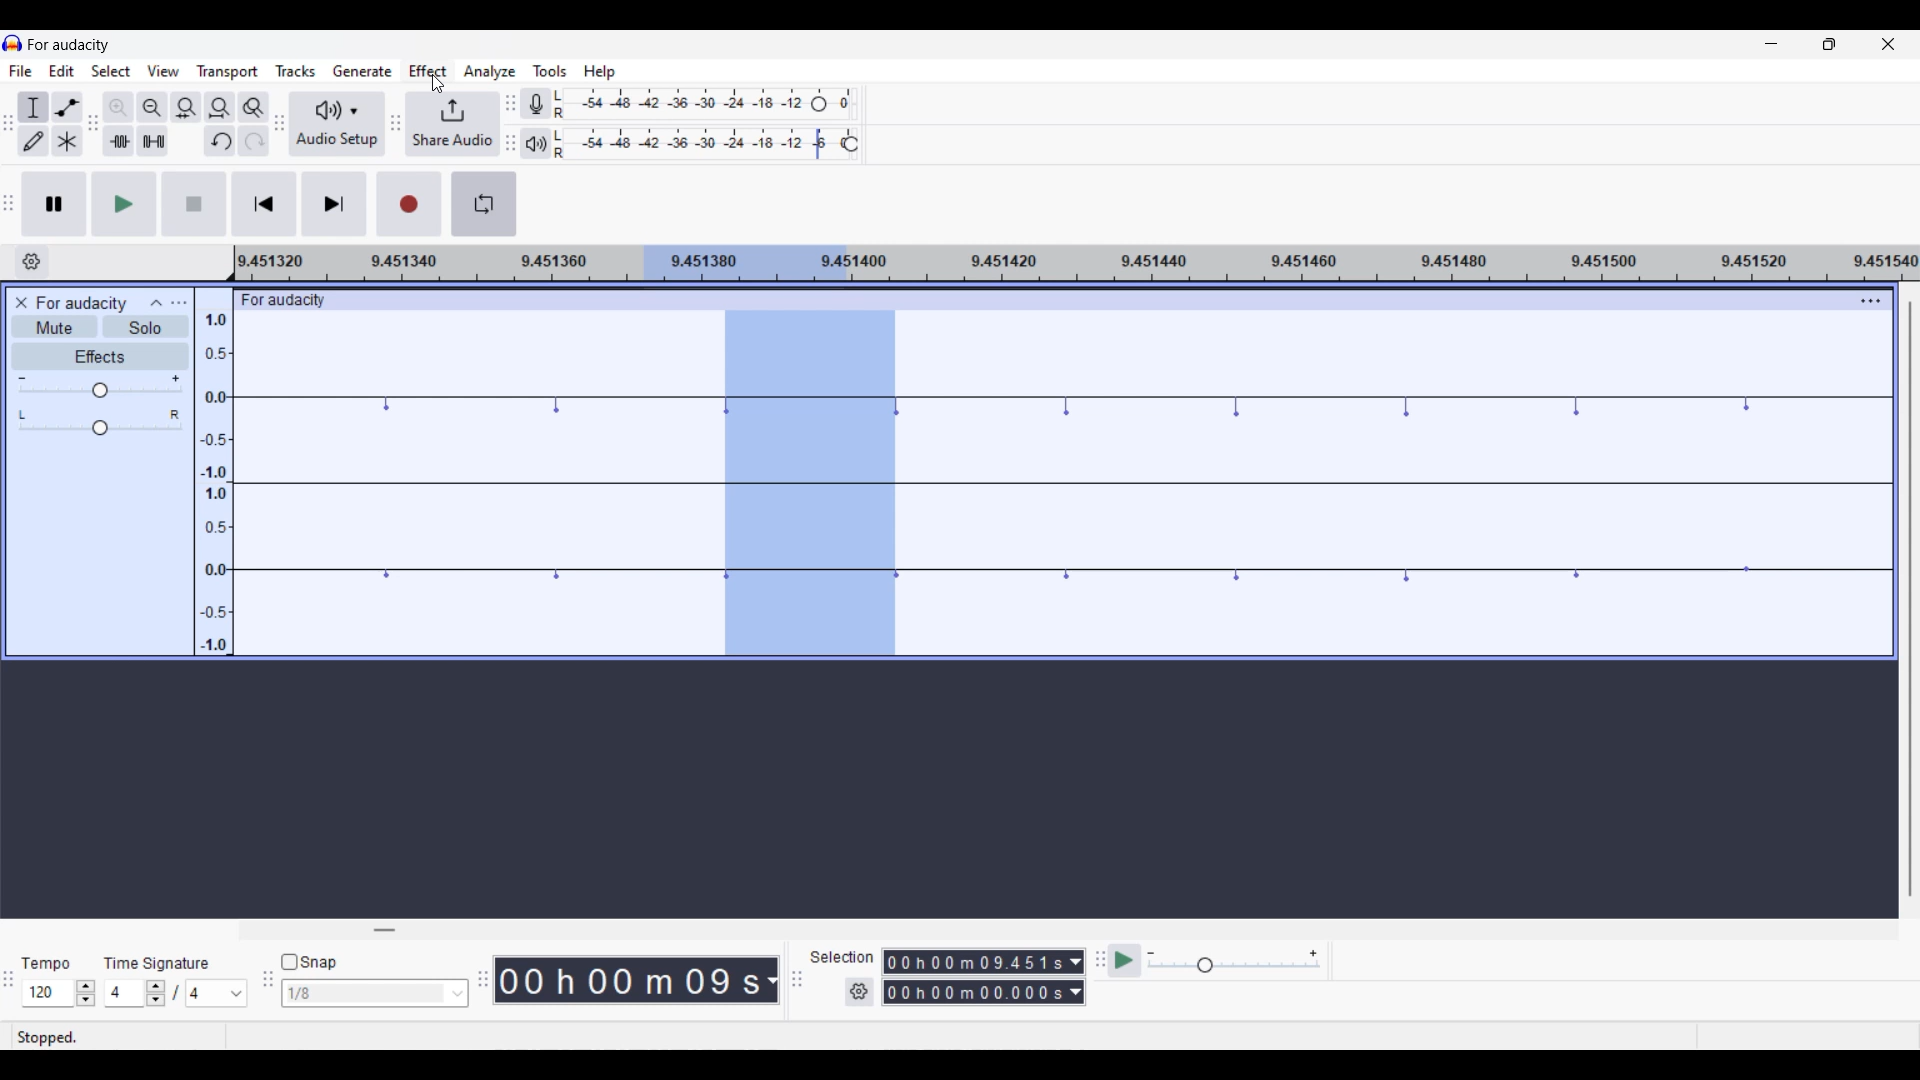  I want to click on Multi-tool, so click(68, 141).